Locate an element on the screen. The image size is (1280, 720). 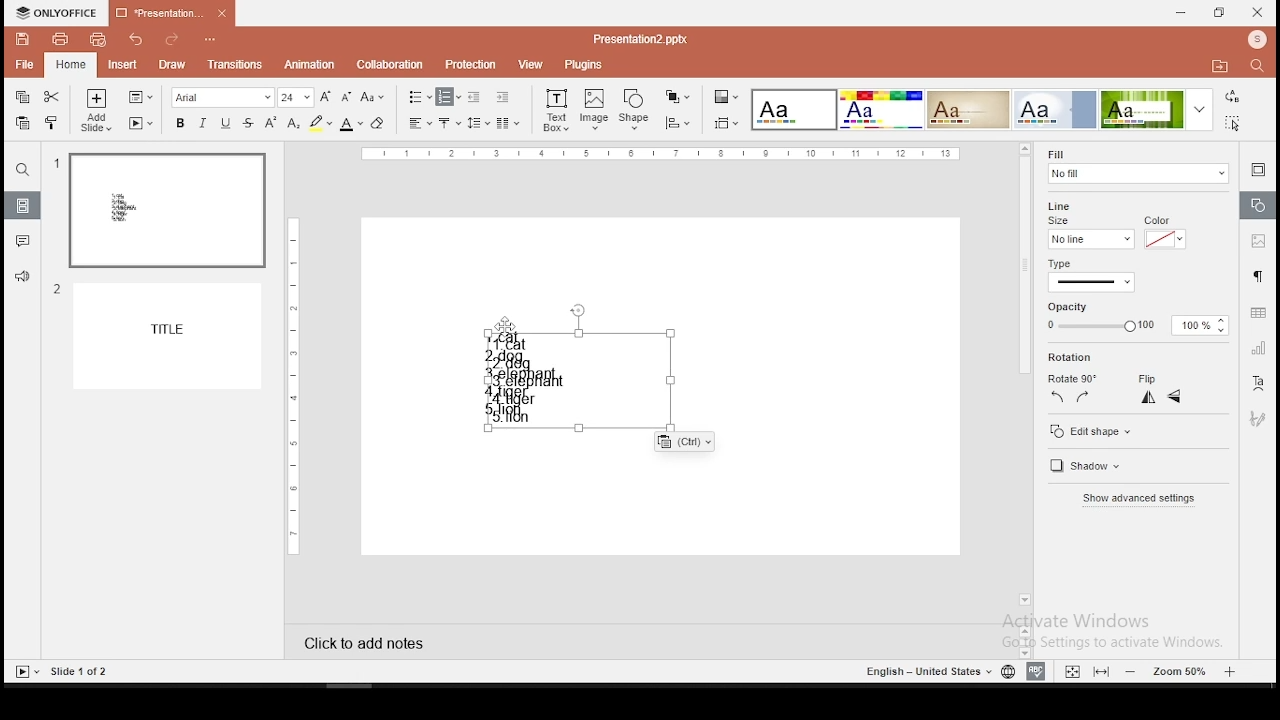
select all is located at coordinates (1236, 125).